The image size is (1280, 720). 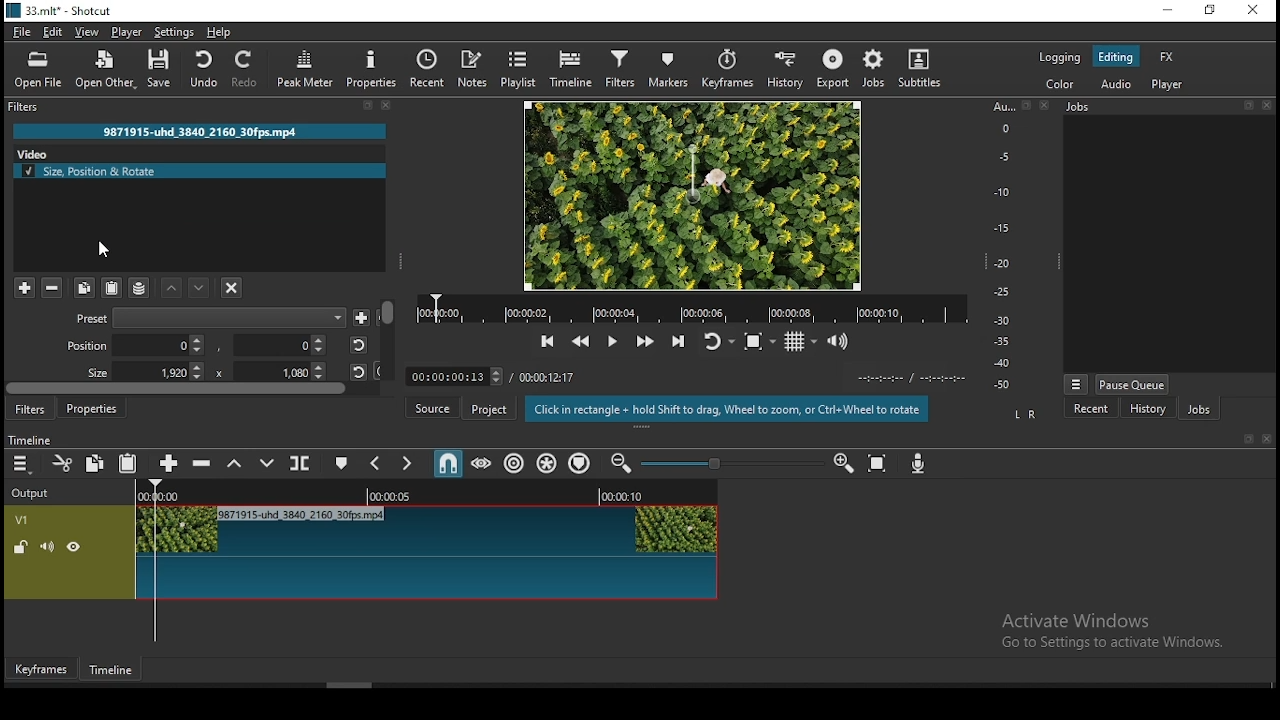 I want to click on position x, so click(x=161, y=345).